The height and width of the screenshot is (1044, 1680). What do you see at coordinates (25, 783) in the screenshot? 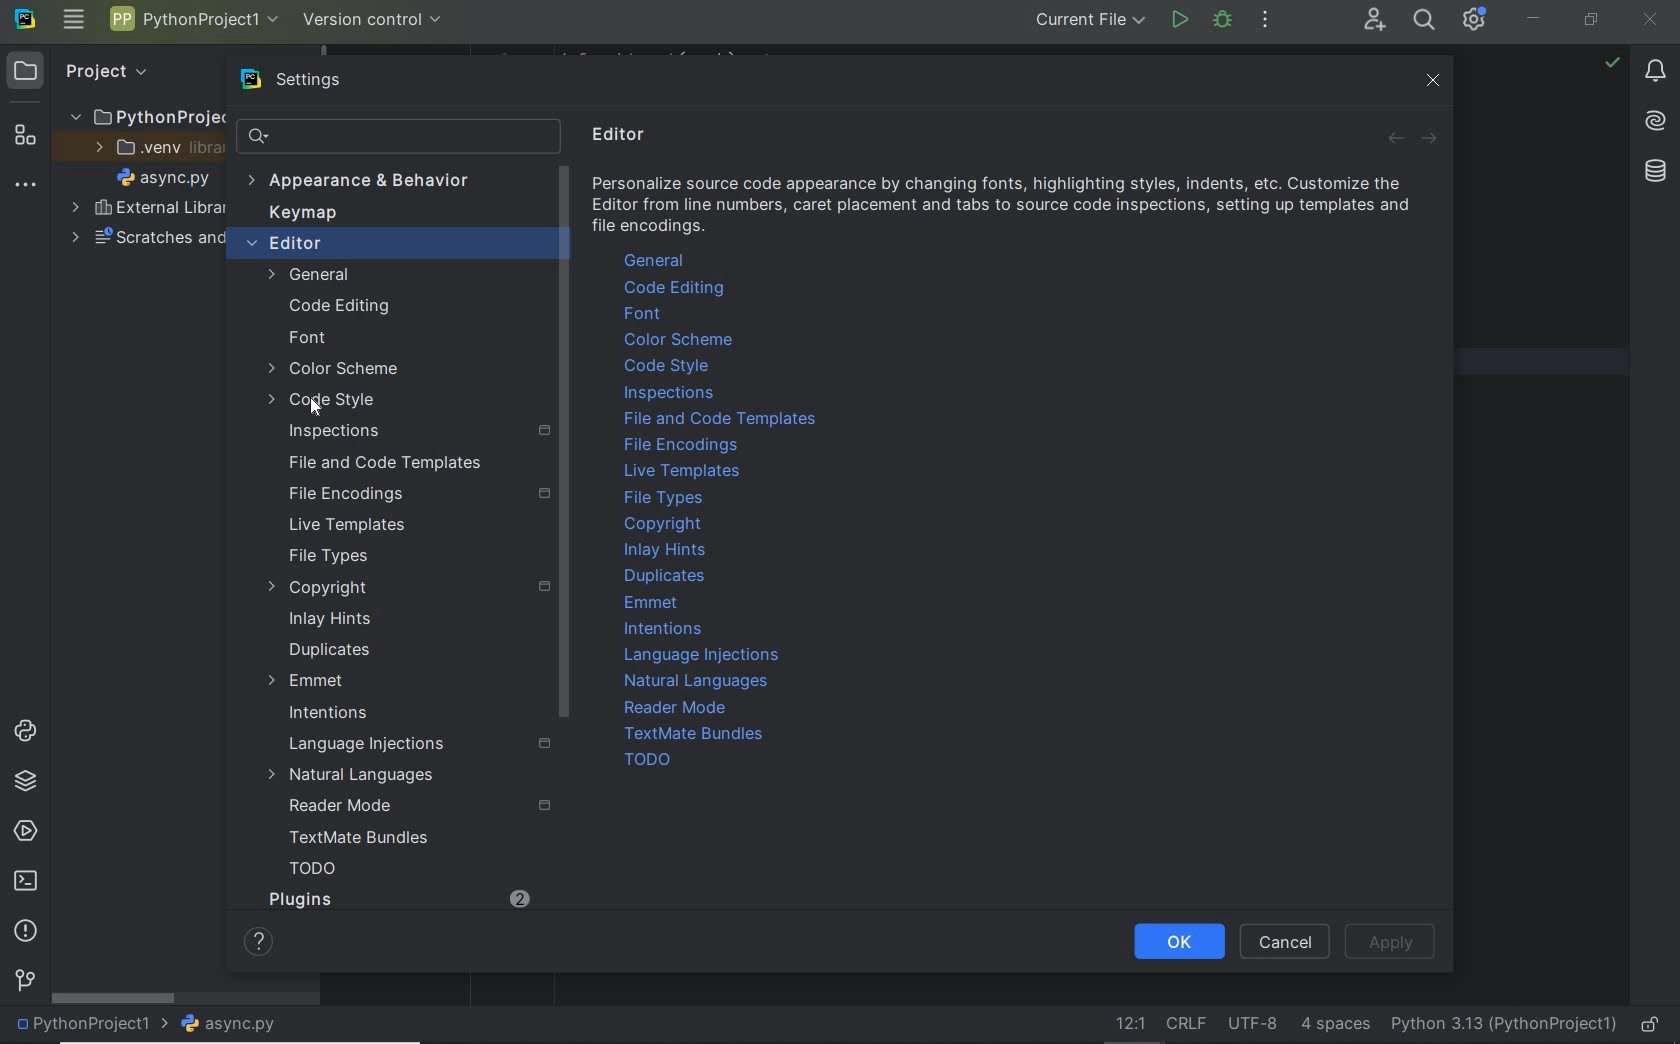
I see `python packages` at bounding box center [25, 783].